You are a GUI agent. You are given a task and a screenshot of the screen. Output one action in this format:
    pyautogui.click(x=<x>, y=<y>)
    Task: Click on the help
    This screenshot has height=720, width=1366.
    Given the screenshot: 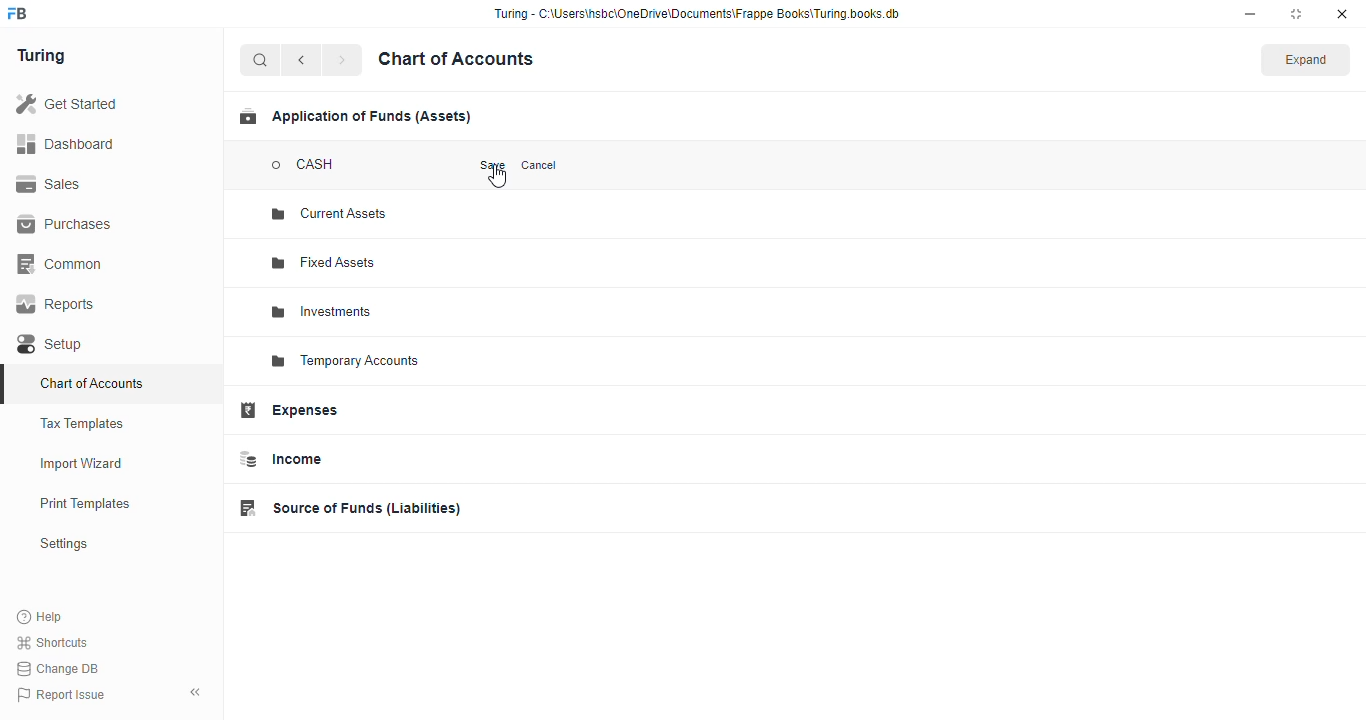 What is the action you would take?
    pyautogui.click(x=40, y=616)
    